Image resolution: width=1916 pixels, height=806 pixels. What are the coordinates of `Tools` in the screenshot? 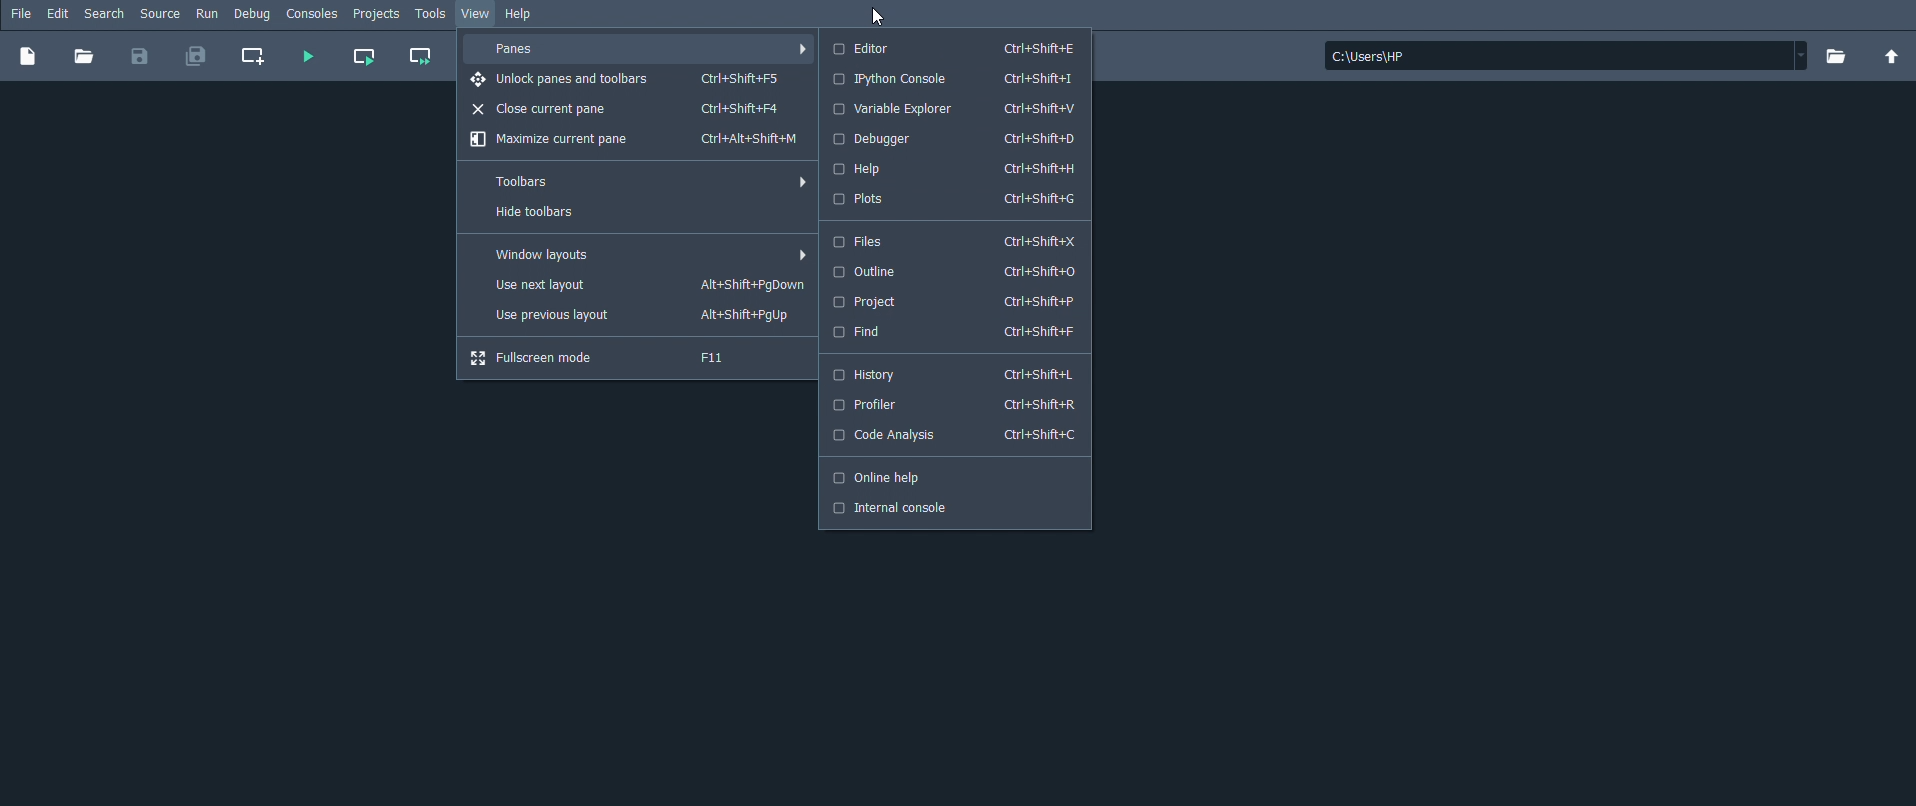 It's located at (432, 15).